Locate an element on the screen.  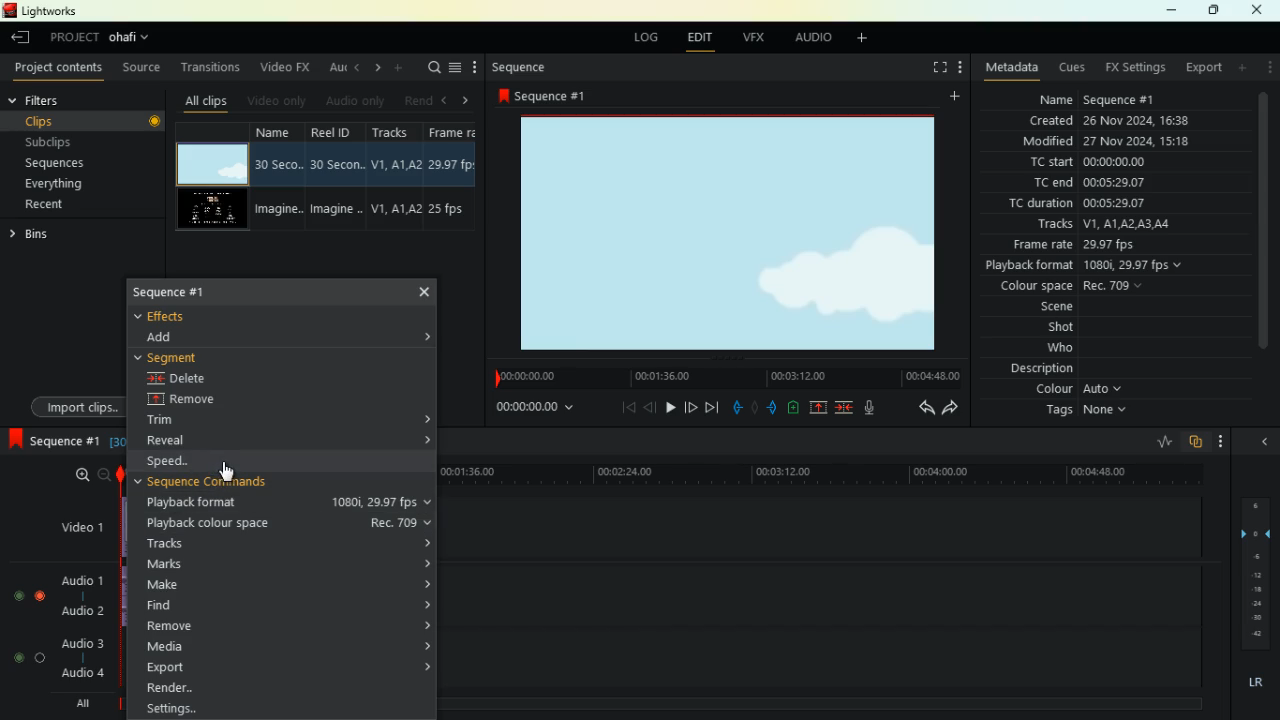
project is located at coordinates (106, 38).